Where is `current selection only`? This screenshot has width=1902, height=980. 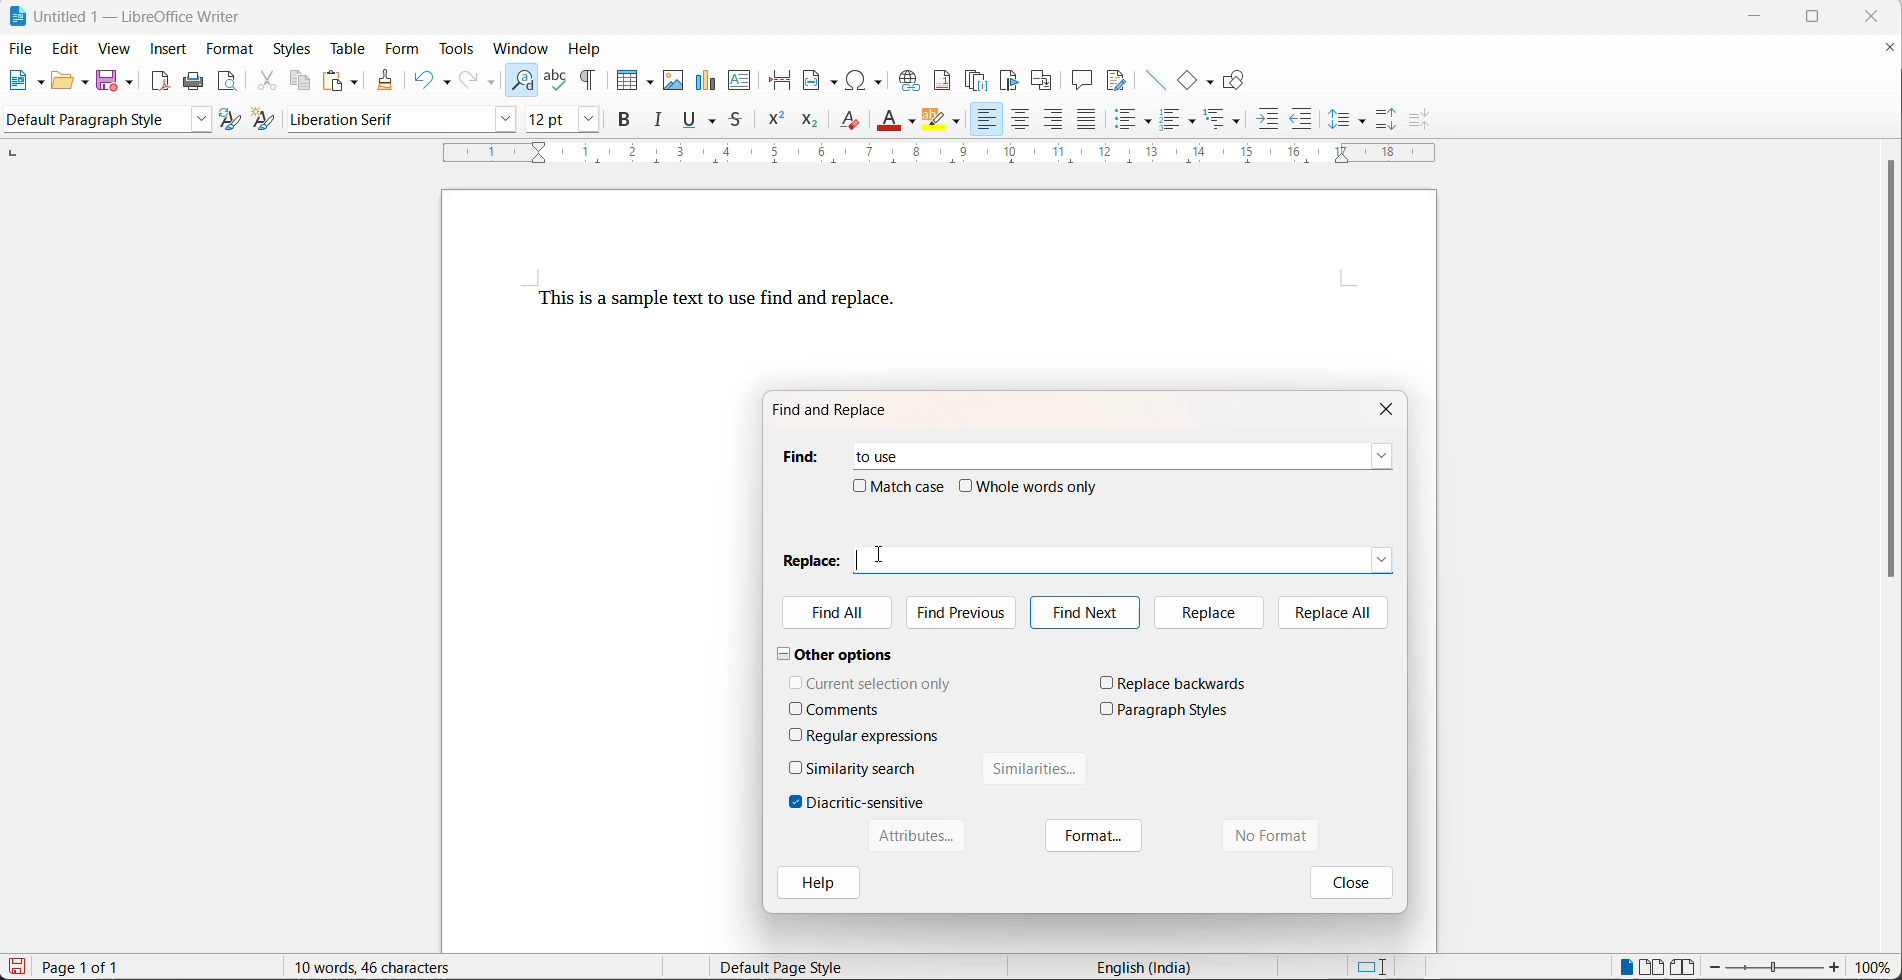
current selection only is located at coordinates (880, 683).